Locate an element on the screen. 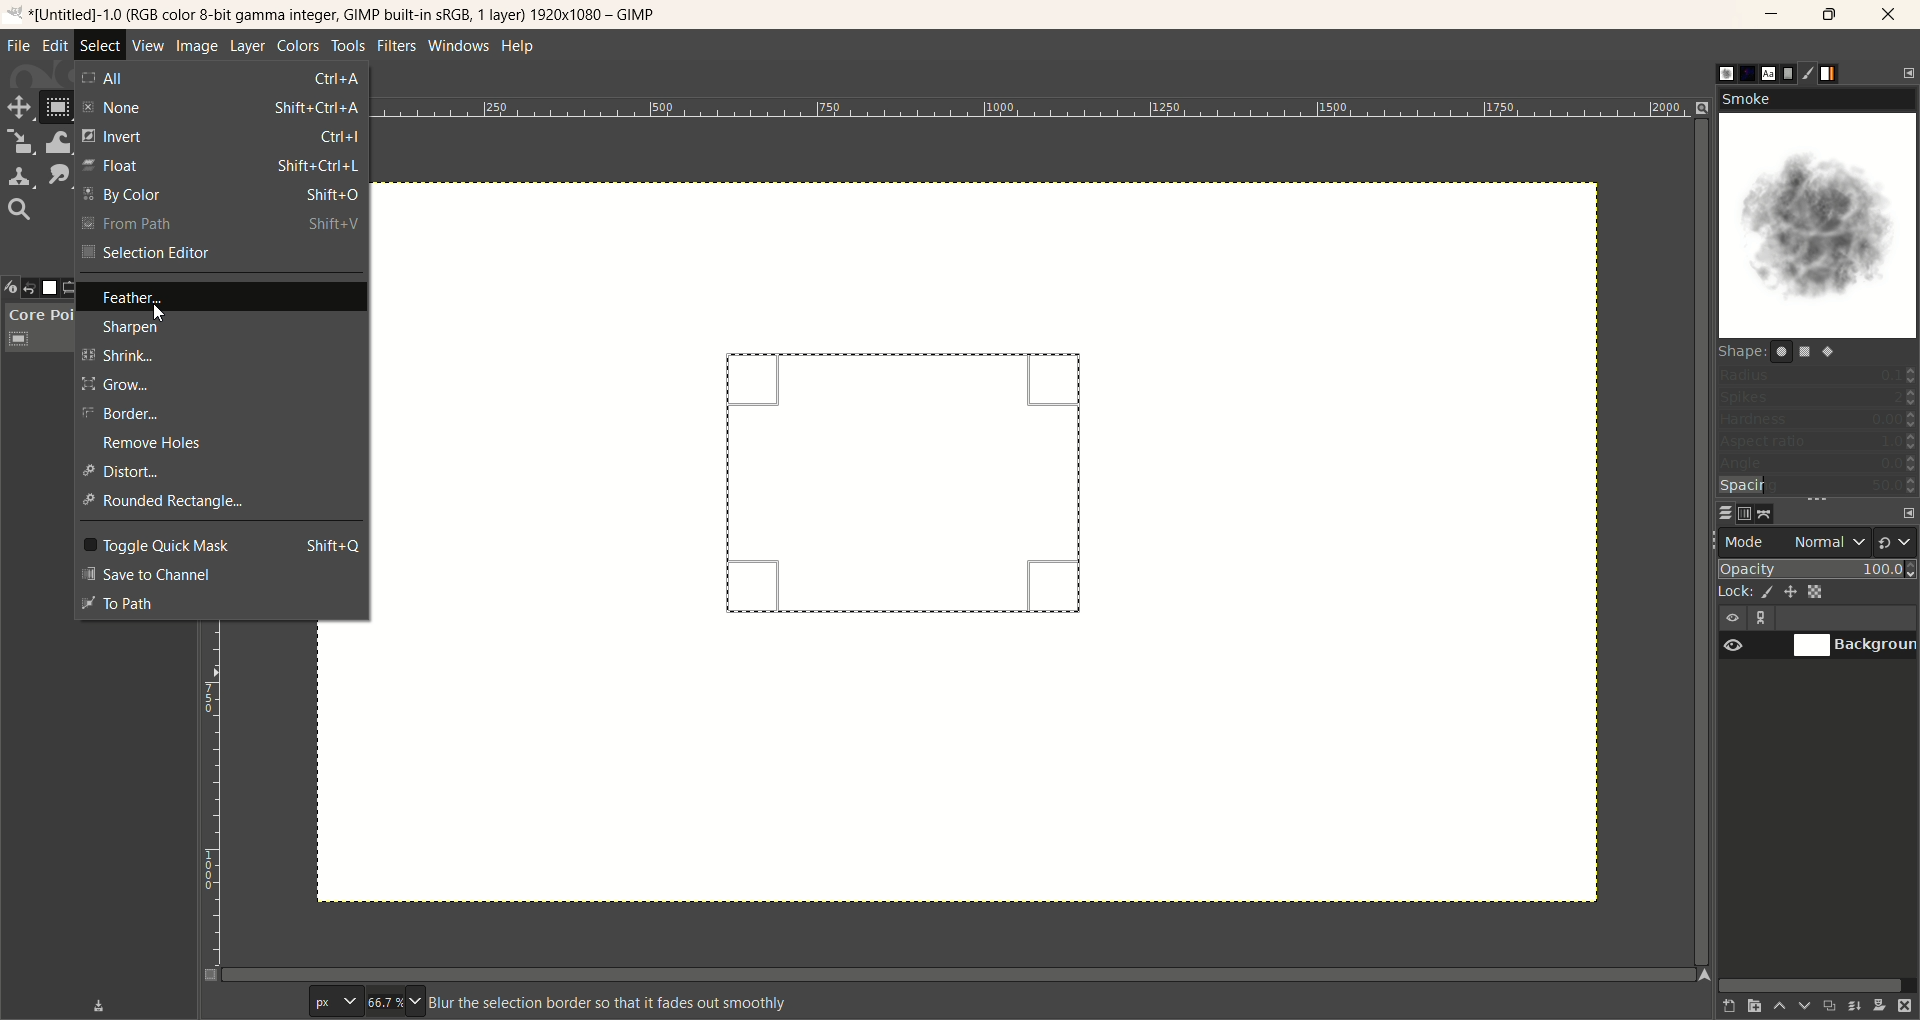 The width and height of the screenshot is (1920, 1020). save device status is located at coordinates (103, 1004).